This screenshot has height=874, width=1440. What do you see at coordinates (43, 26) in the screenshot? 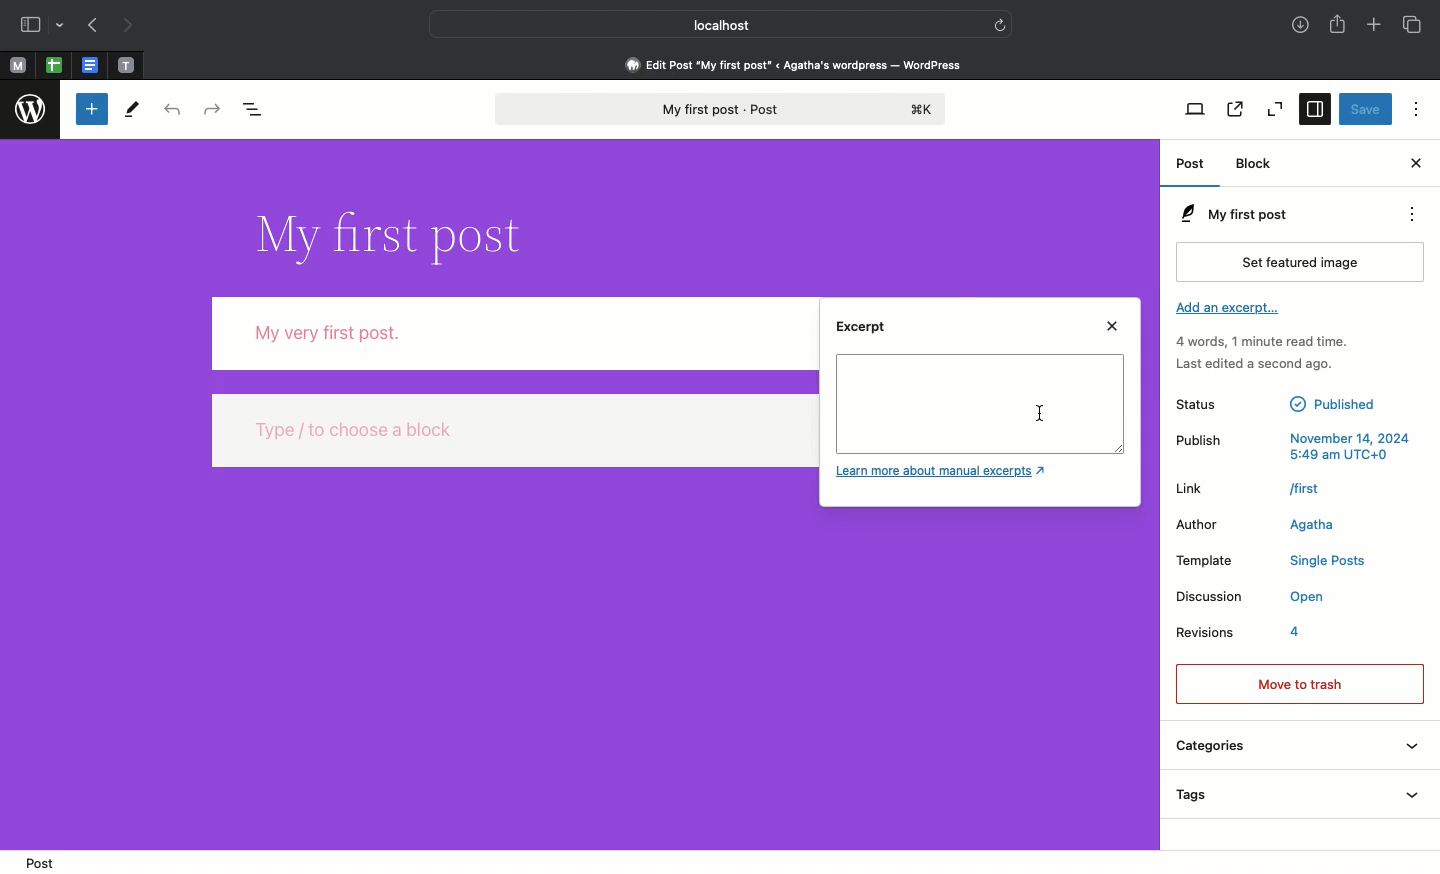
I see `Sidebar` at bounding box center [43, 26].